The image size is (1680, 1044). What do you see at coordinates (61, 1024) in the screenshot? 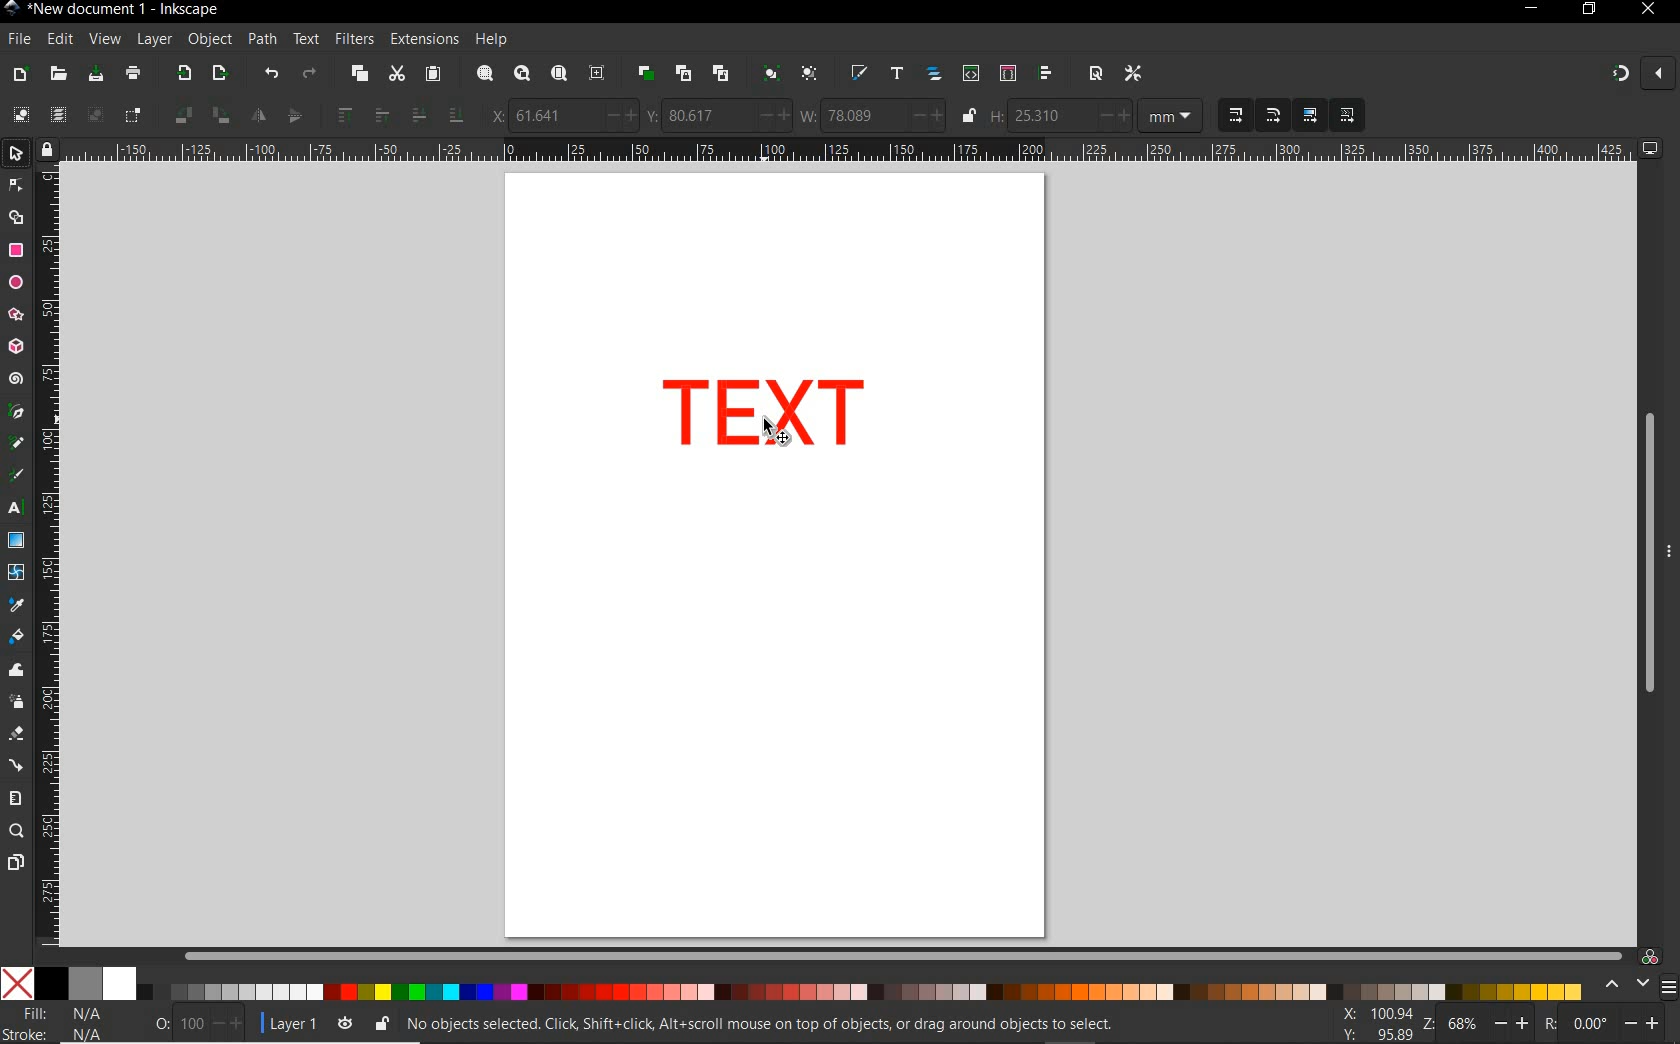
I see `fill and stroke` at bounding box center [61, 1024].